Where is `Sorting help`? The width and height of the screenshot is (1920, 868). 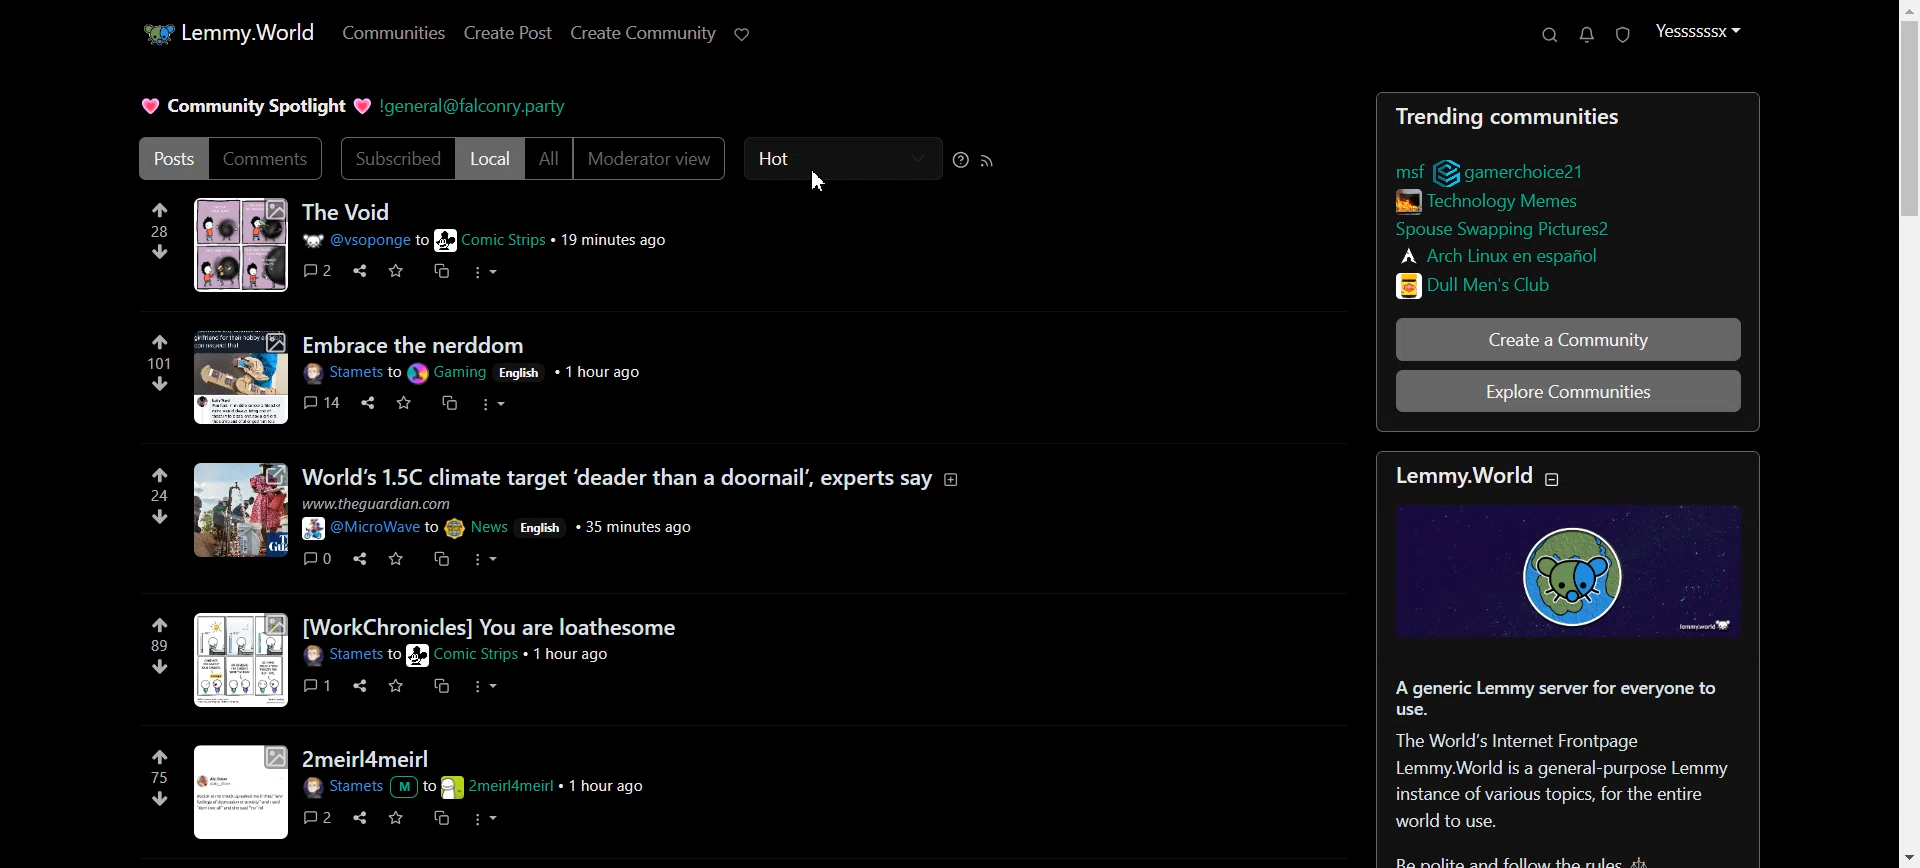 Sorting help is located at coordinates (961, 159).